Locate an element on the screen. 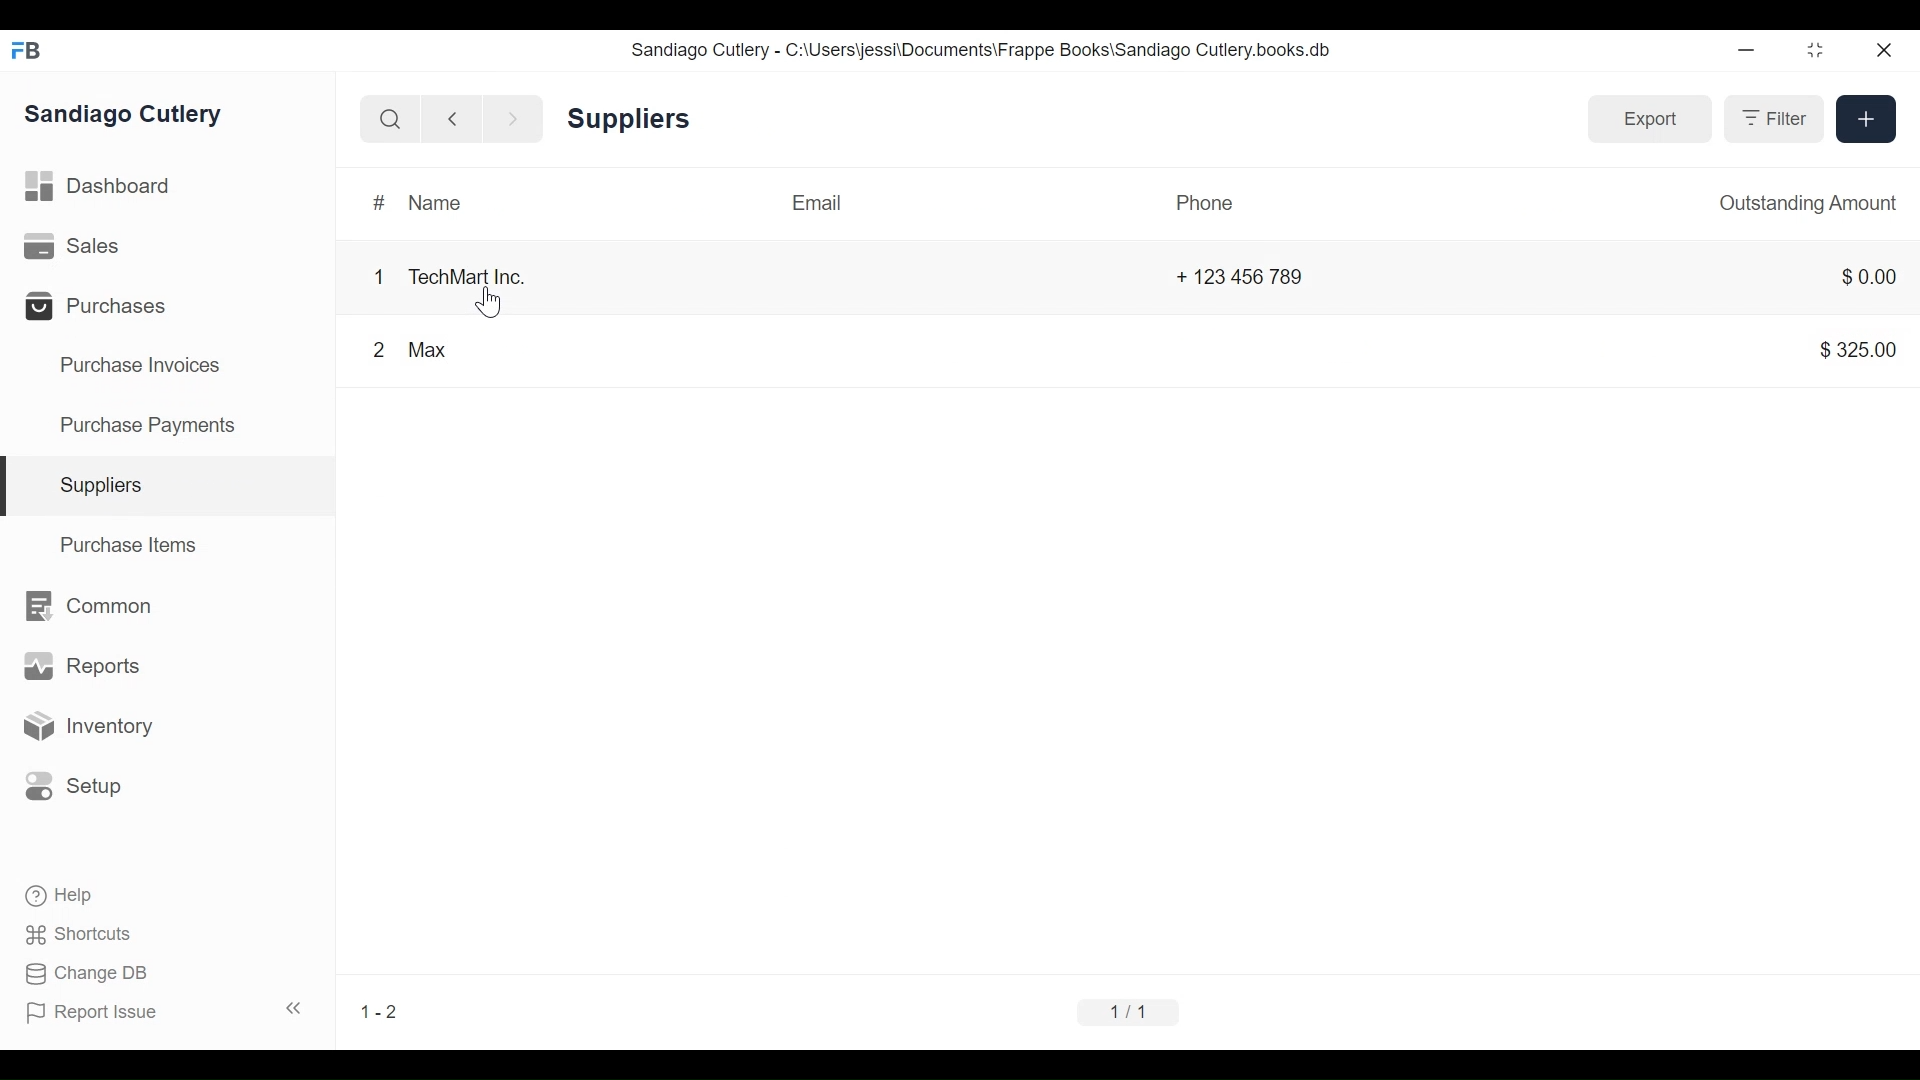 This screenshot has width=1920, height=1080. Export is located at coordinates (1651, 120).